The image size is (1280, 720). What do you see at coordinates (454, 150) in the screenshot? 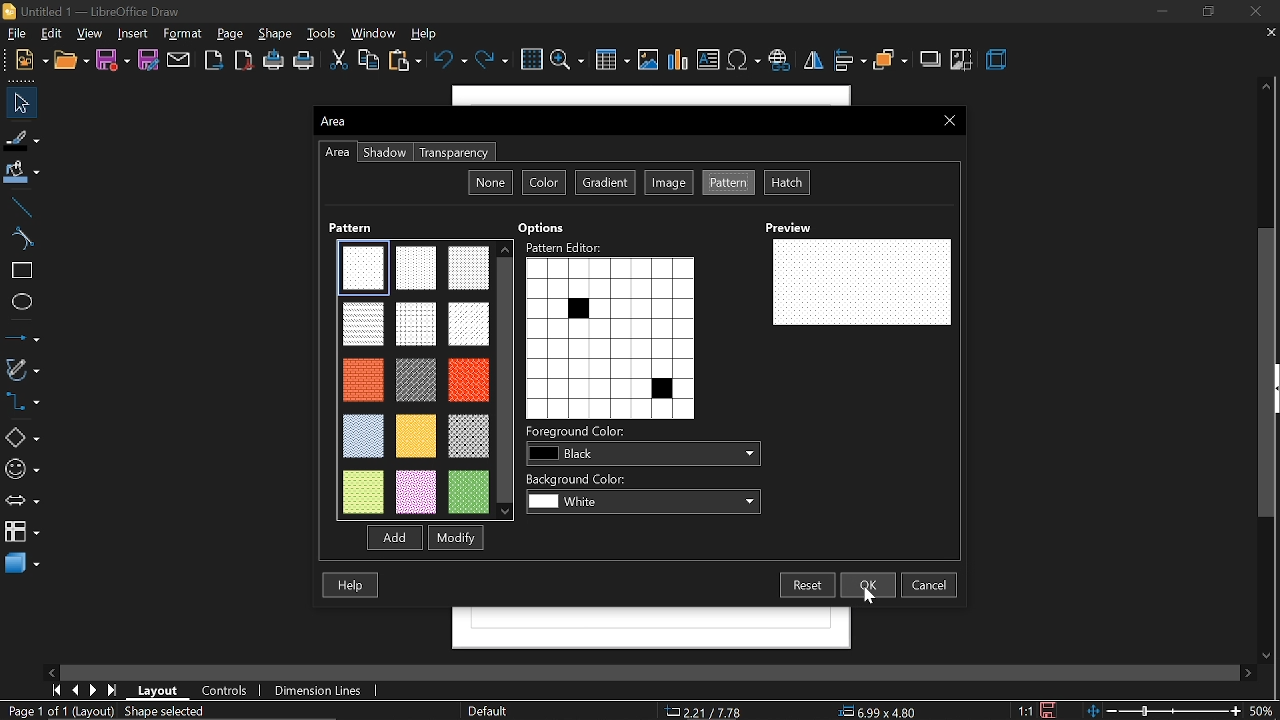
I see `Transparency` at bounding box center [454, 150].